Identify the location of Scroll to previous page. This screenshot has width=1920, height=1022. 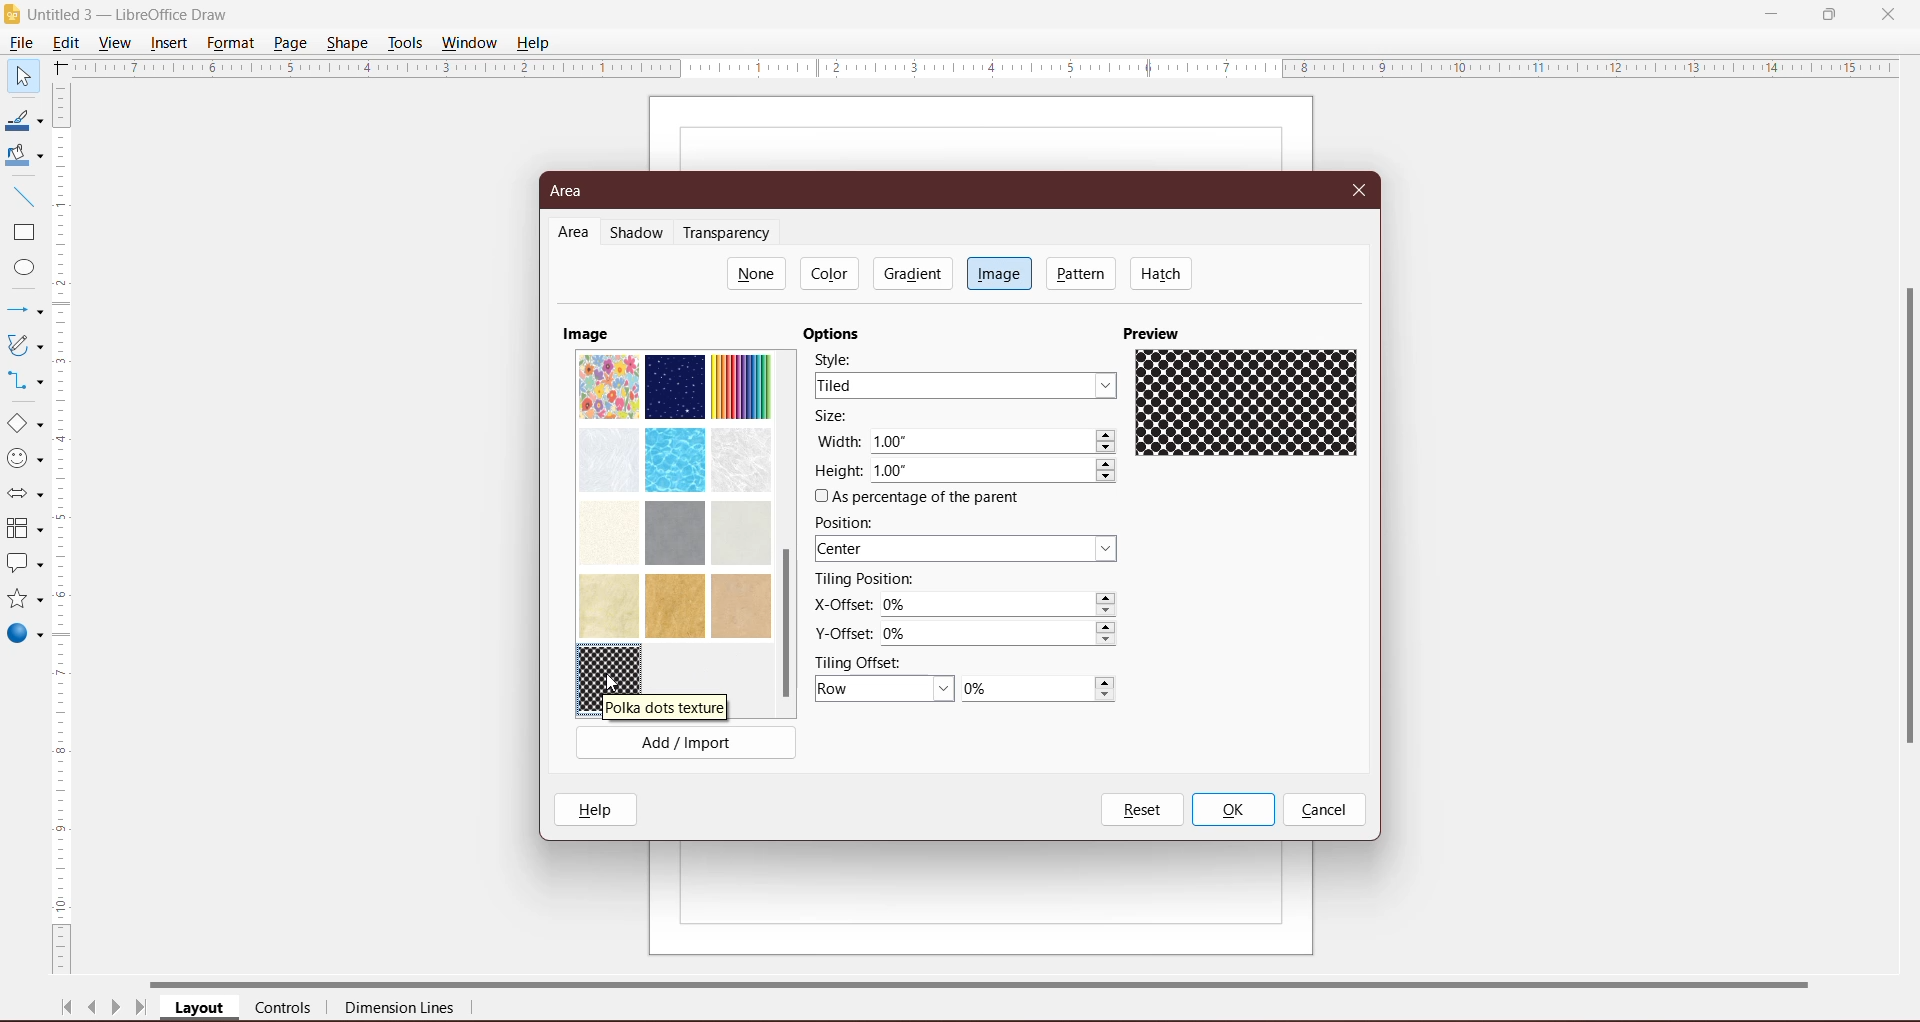
(94, 1010).